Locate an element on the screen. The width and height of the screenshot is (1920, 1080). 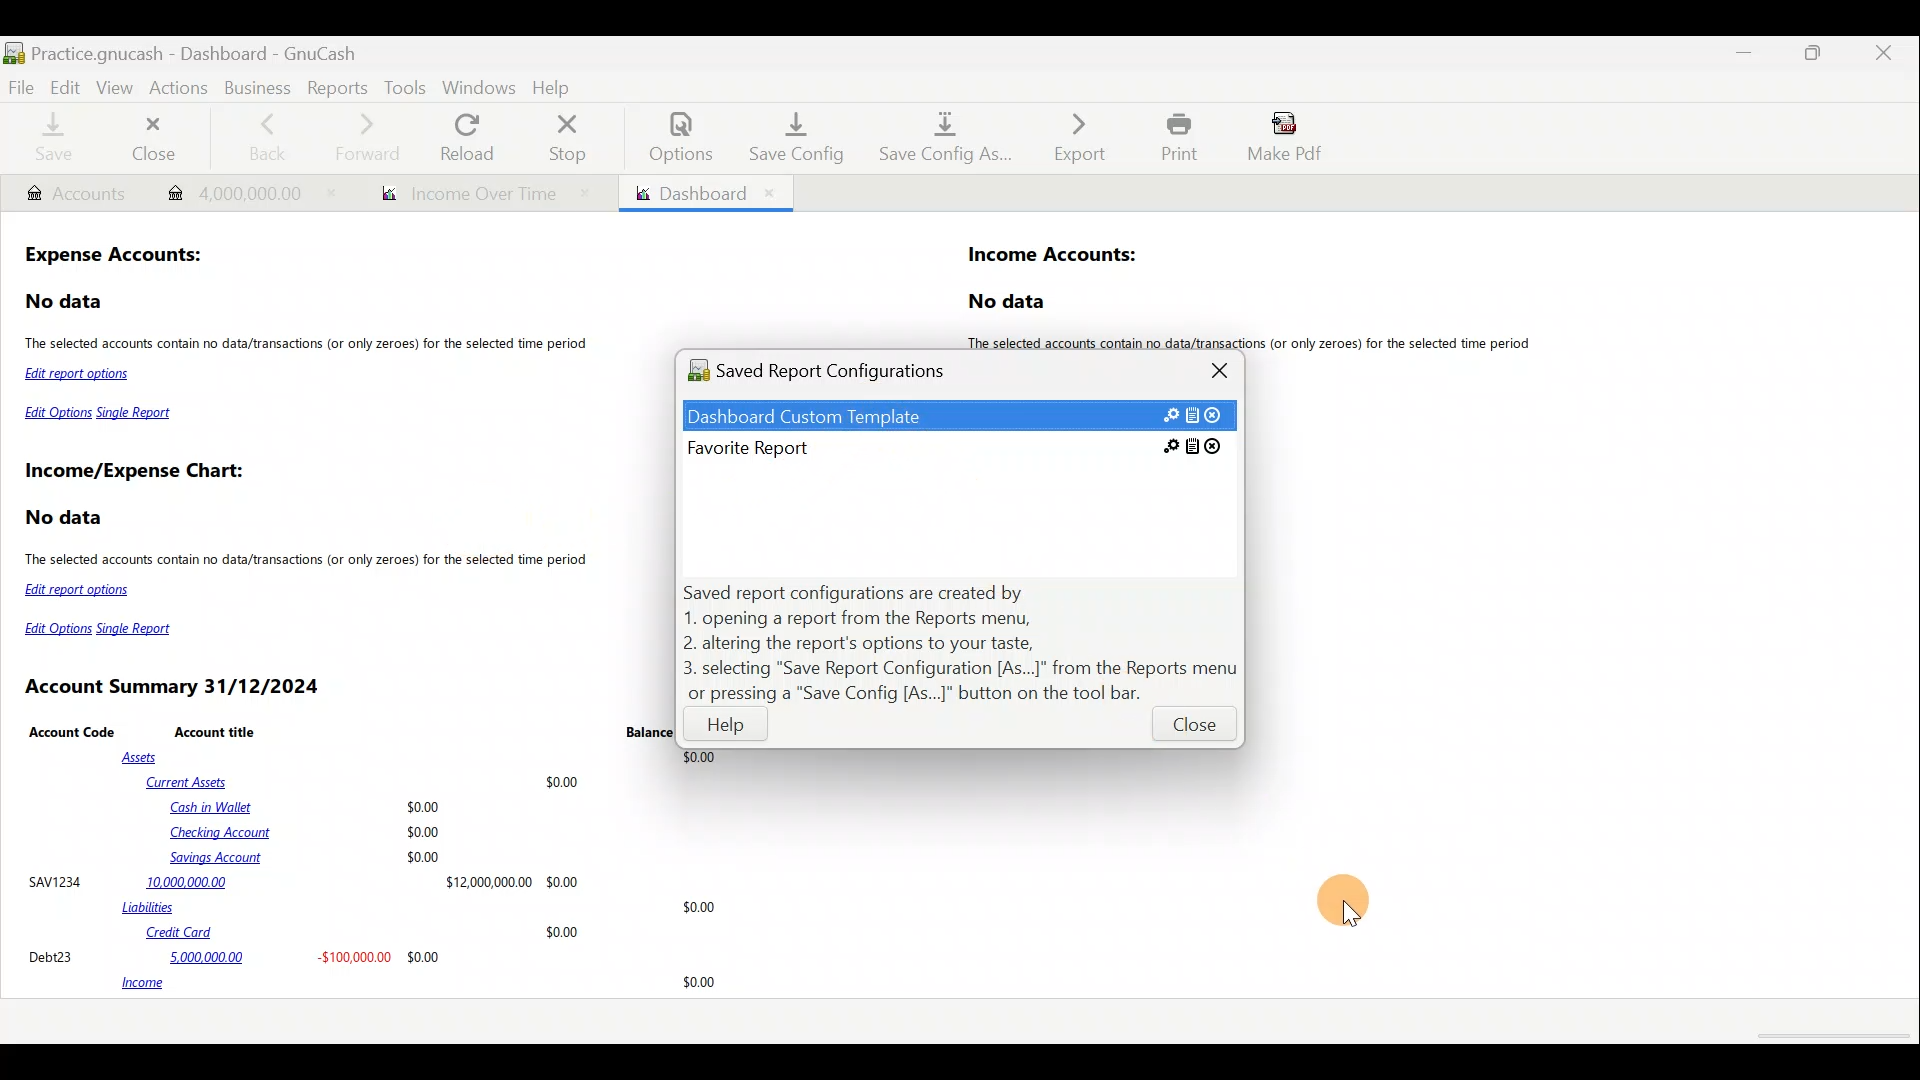
Income Accounts: is located at coordinates (1054, 256).